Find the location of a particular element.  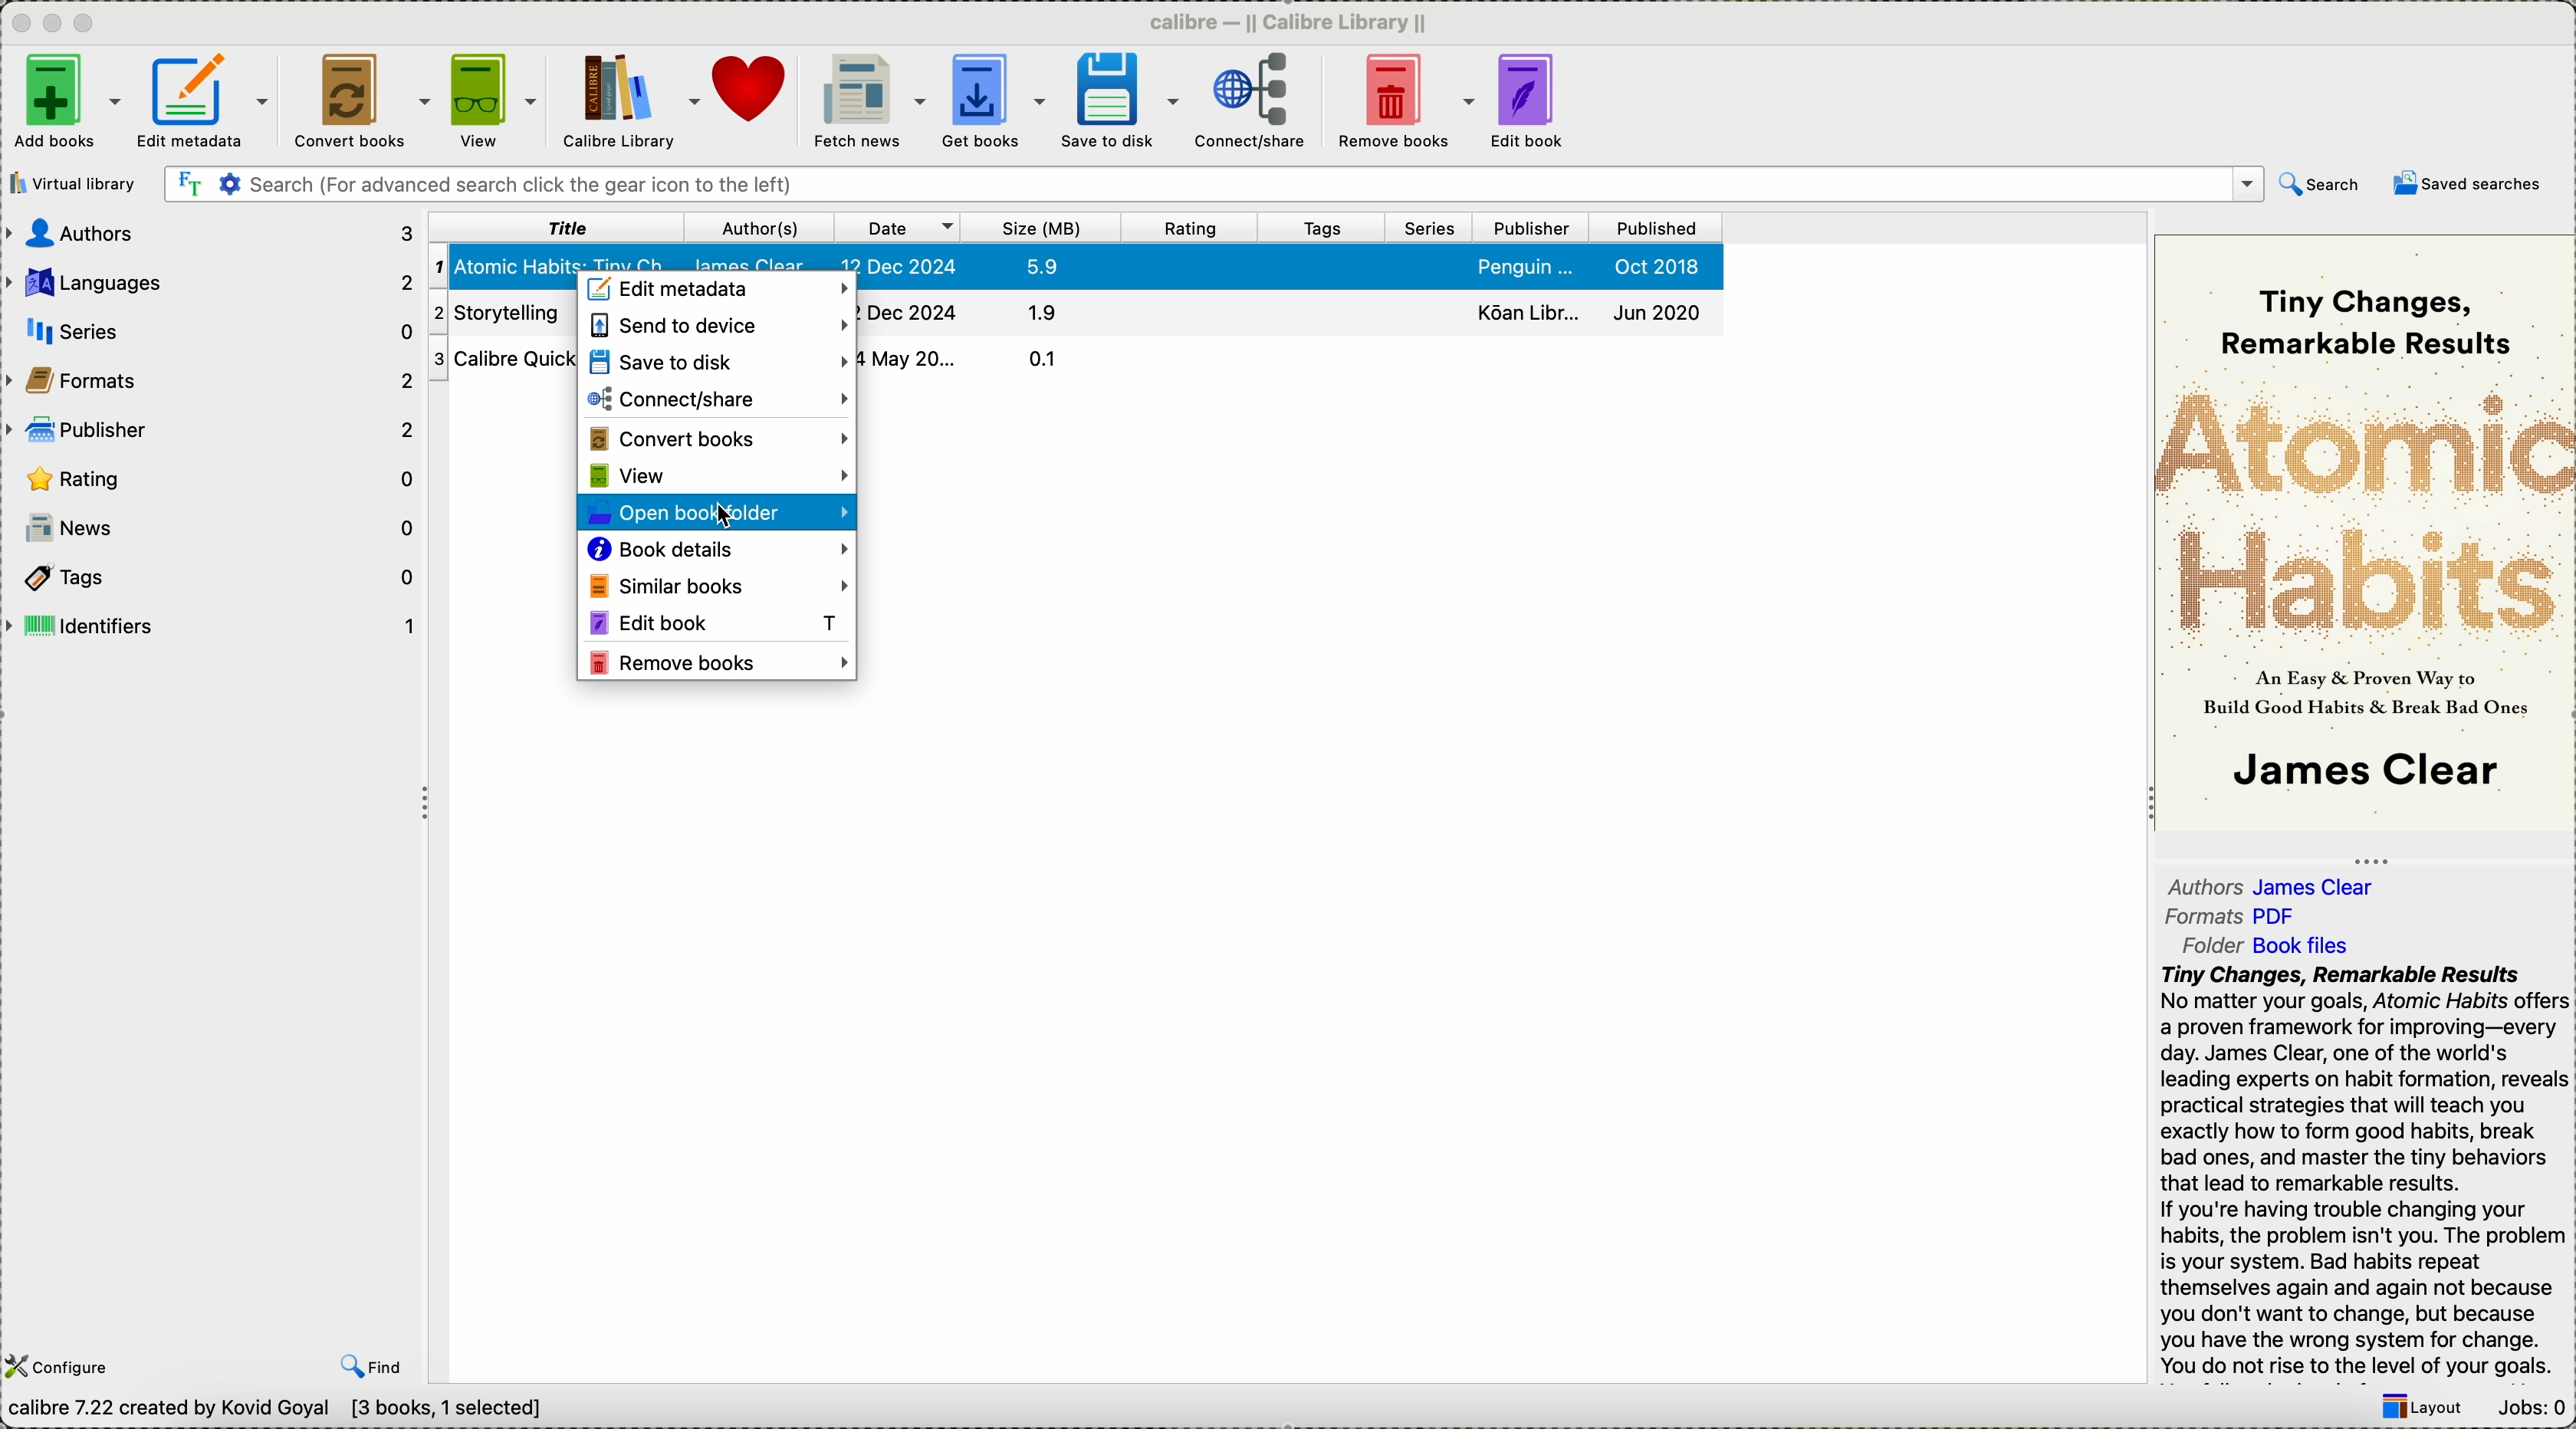

identifiers is located at coordinates (211, 626).